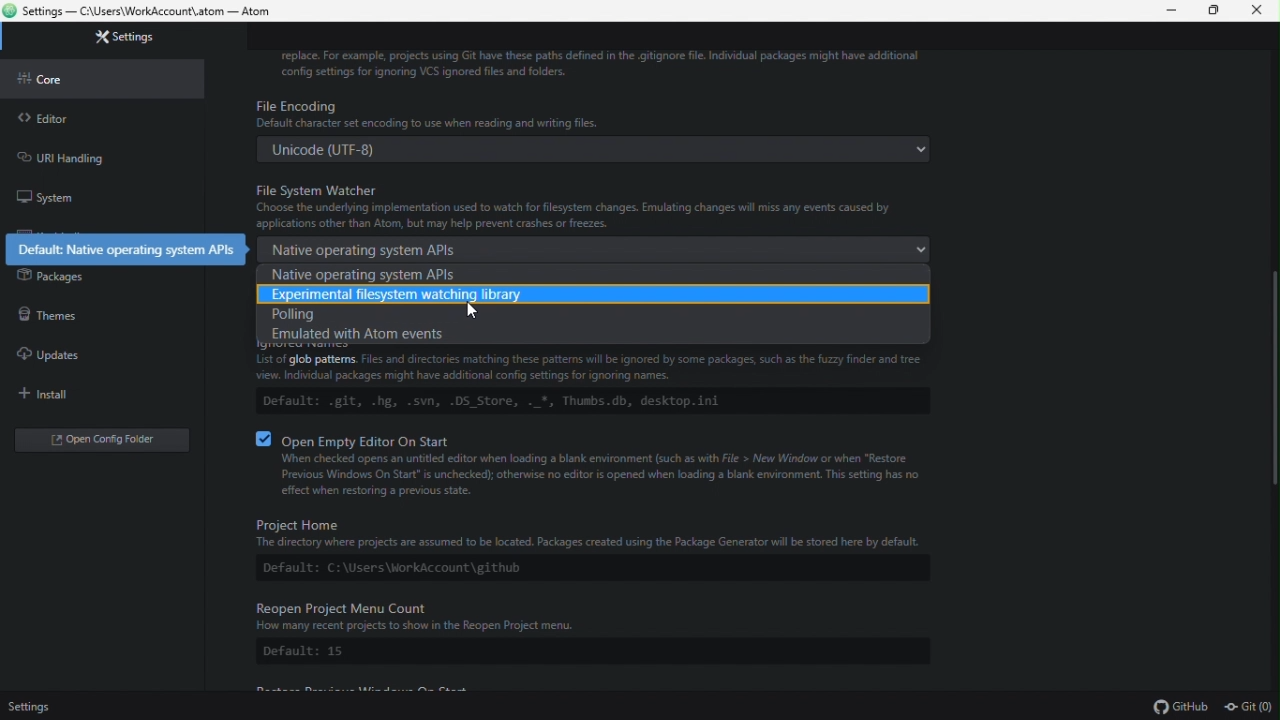  I want to click on open empty editor on start, so click(598, 466).